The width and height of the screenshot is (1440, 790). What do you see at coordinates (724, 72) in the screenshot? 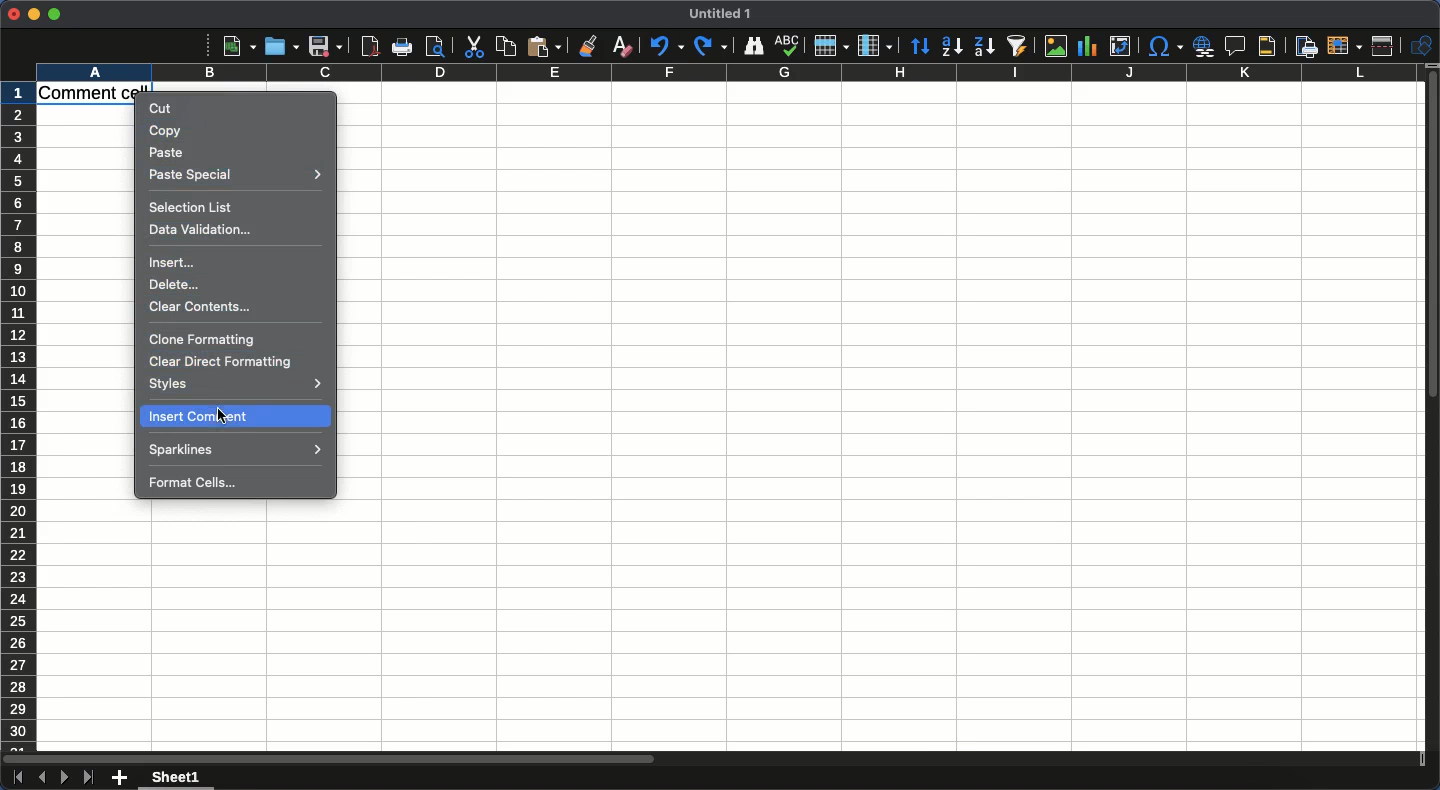
I see `Column` at bounding box center [724, 72].